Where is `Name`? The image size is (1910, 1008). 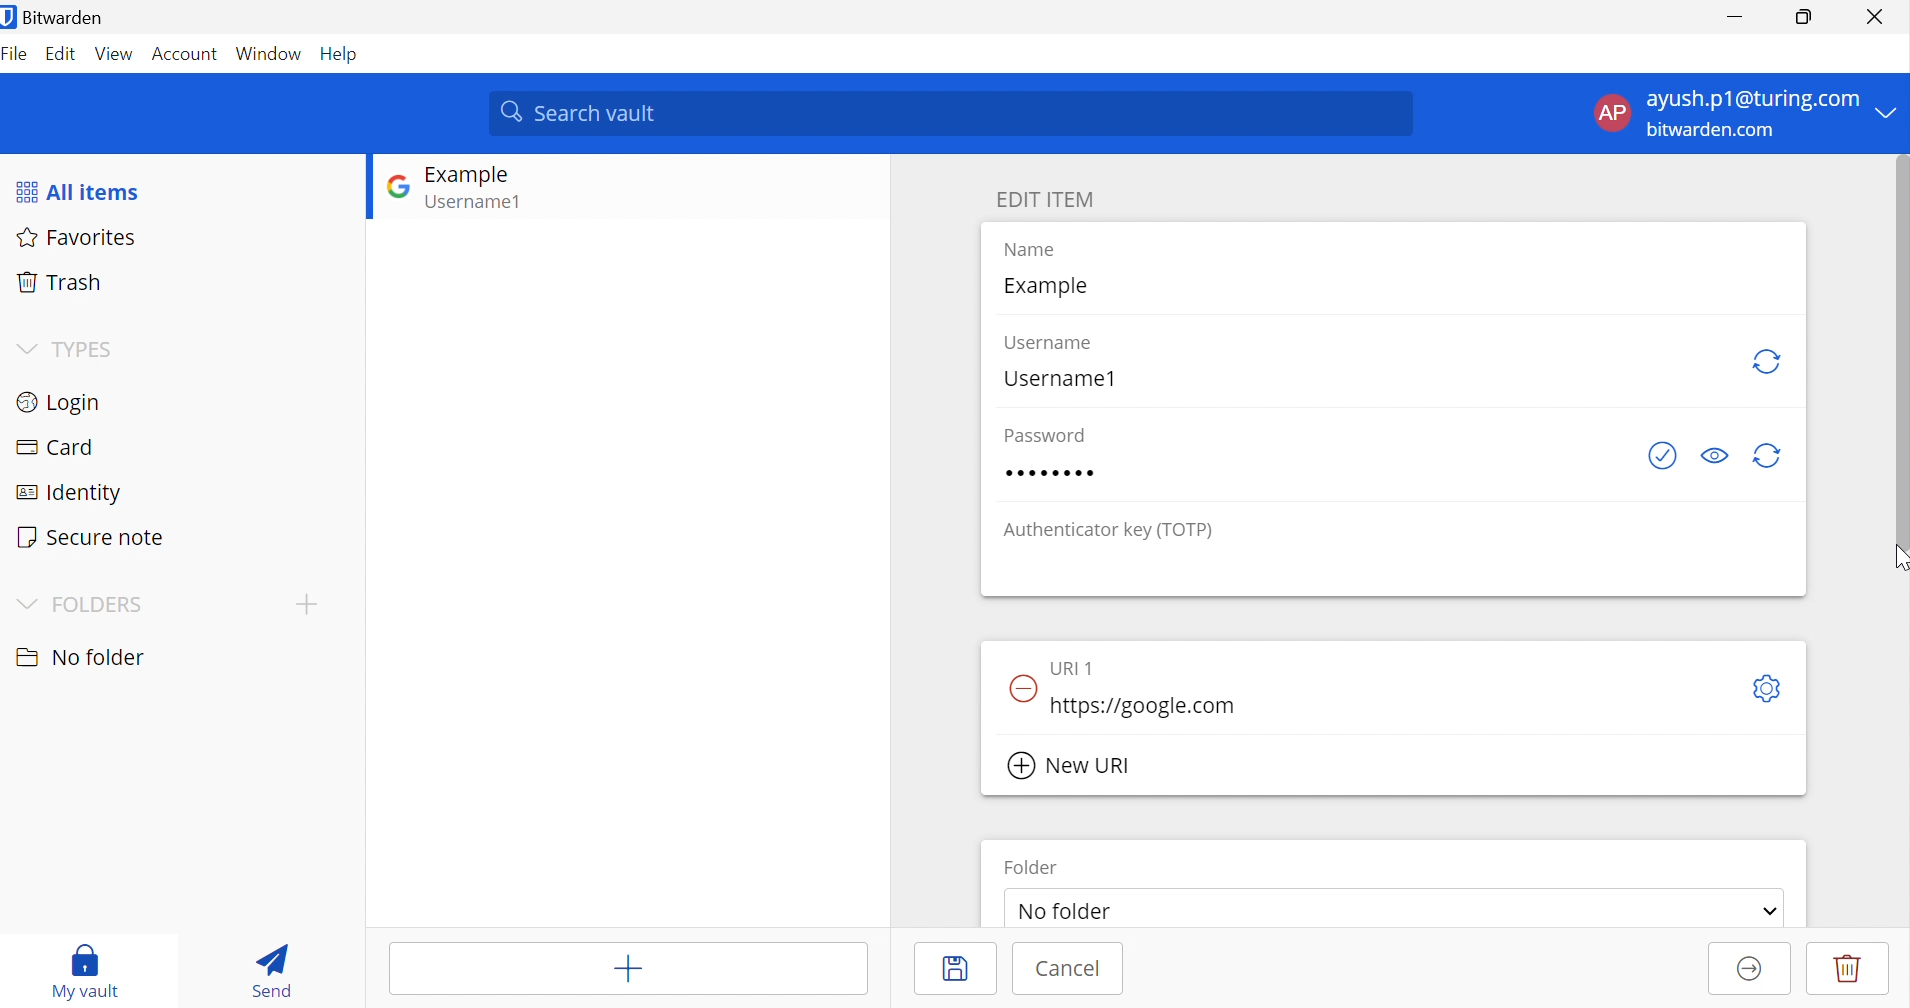 Name is located at coordinates (1036, 249).